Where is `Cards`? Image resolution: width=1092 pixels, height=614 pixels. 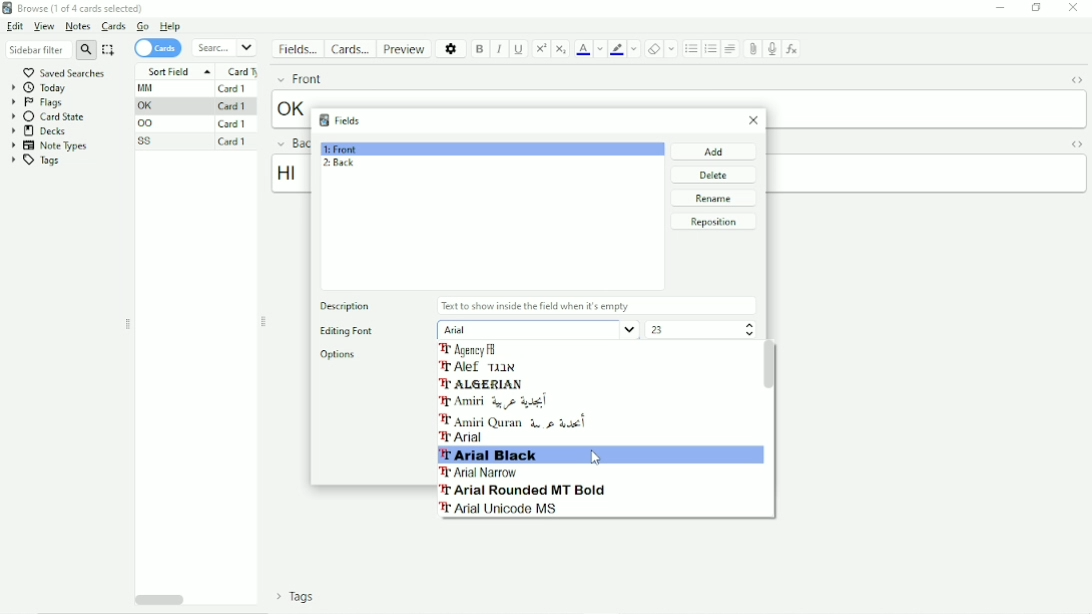 Cards is located at coordinates (112, 26).